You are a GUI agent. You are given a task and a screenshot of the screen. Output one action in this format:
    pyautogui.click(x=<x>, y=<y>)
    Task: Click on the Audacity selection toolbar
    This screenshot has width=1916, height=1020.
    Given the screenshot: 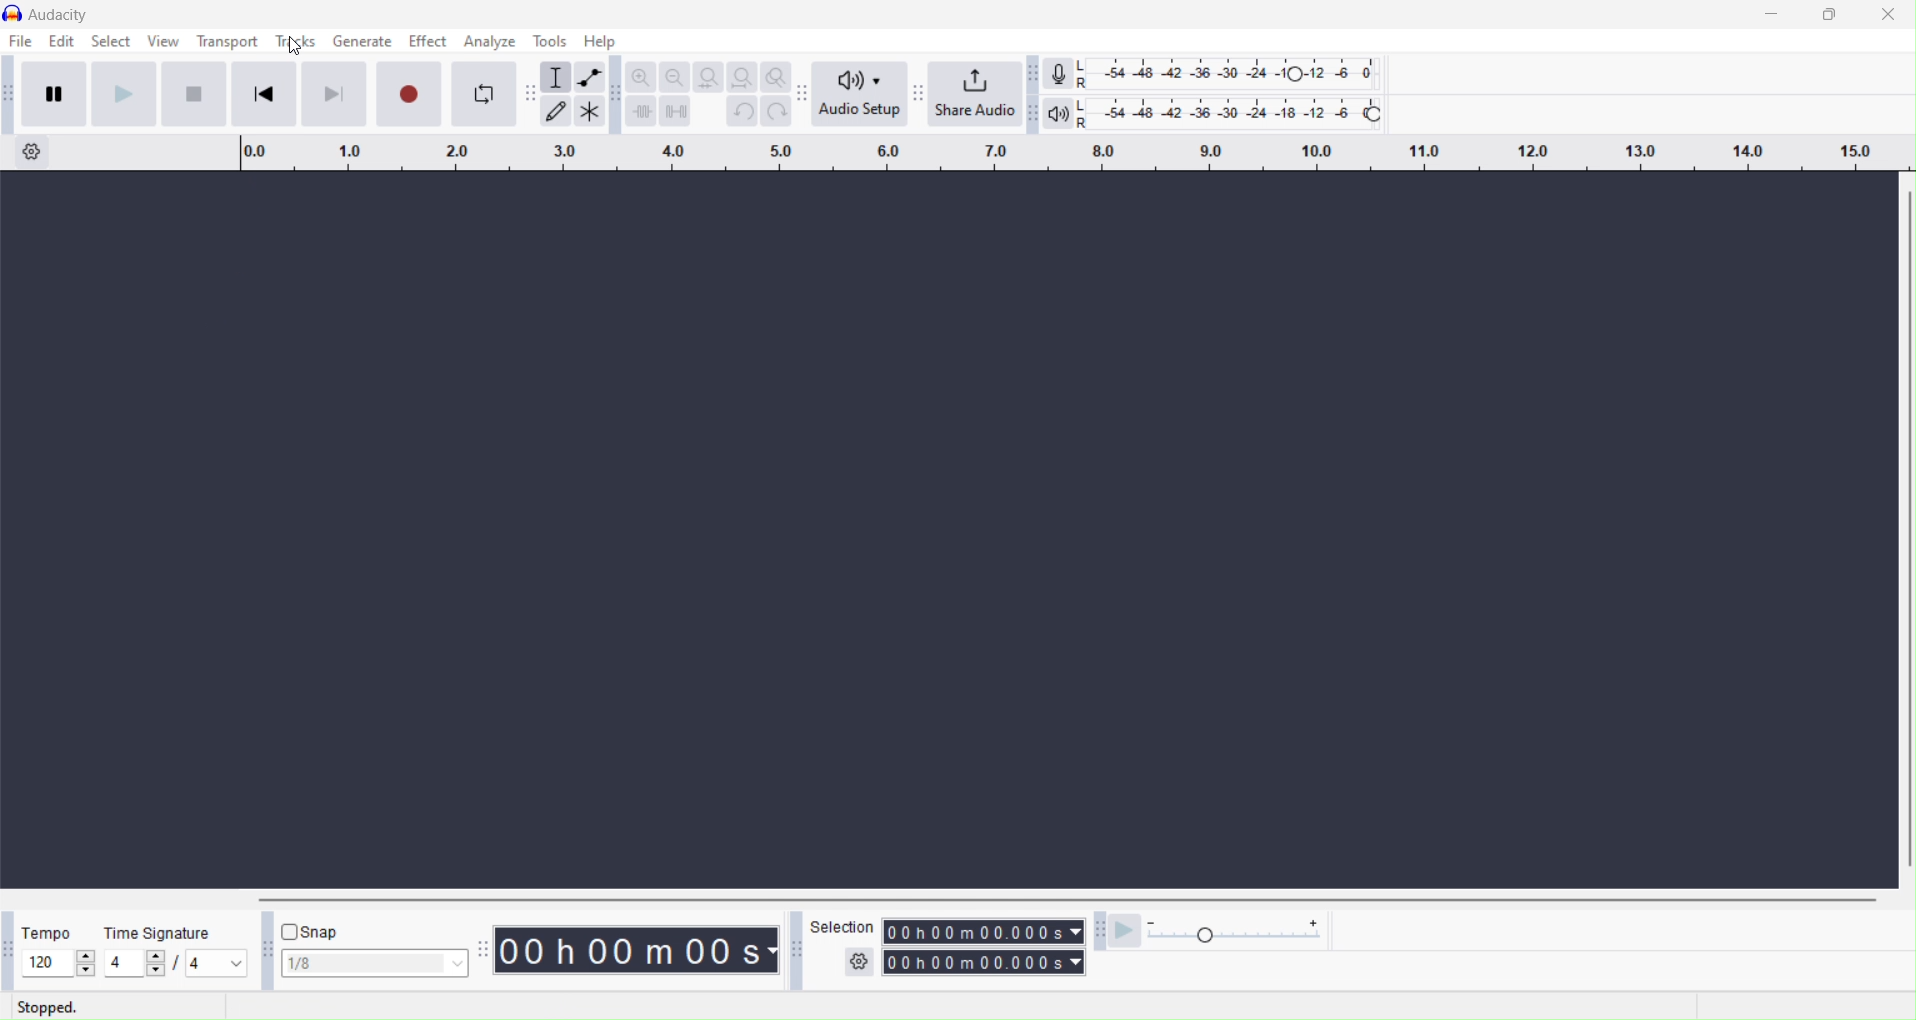 What is the action you would take?
    pyautogui.click(x=794, y=949)
    